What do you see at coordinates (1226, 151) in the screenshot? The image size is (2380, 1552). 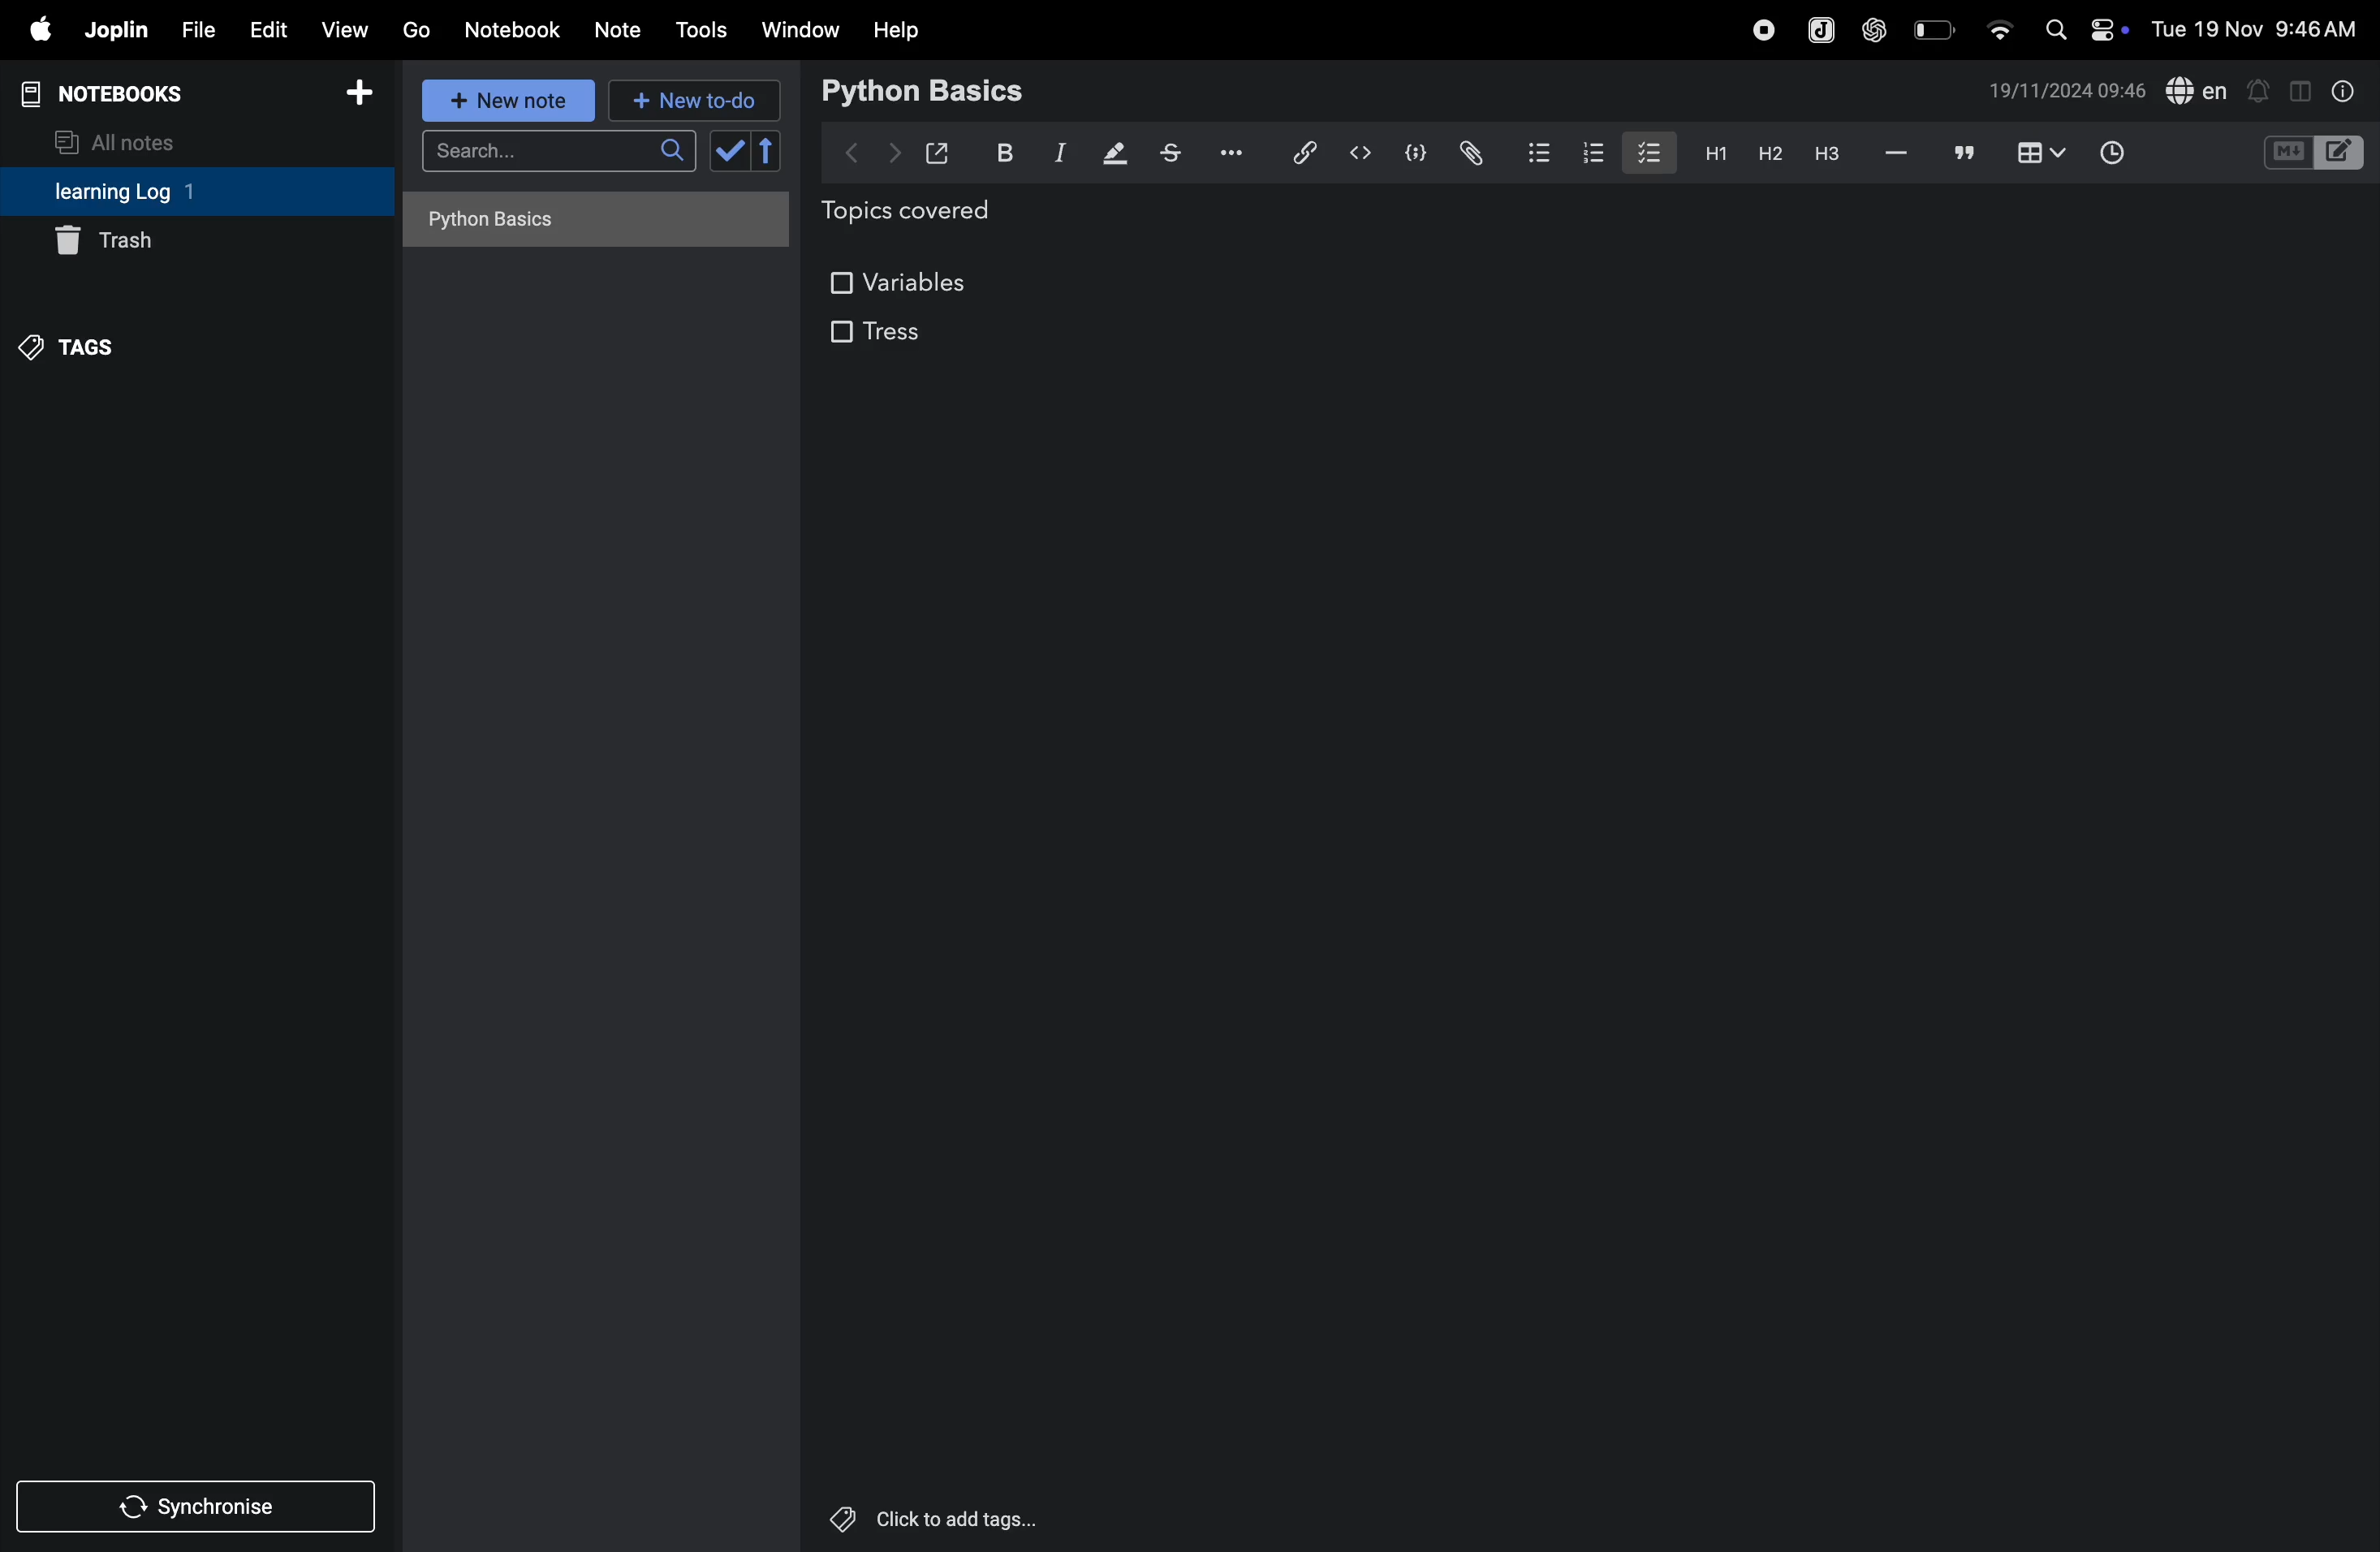 I see `options` at bounding box center [1226, 151].